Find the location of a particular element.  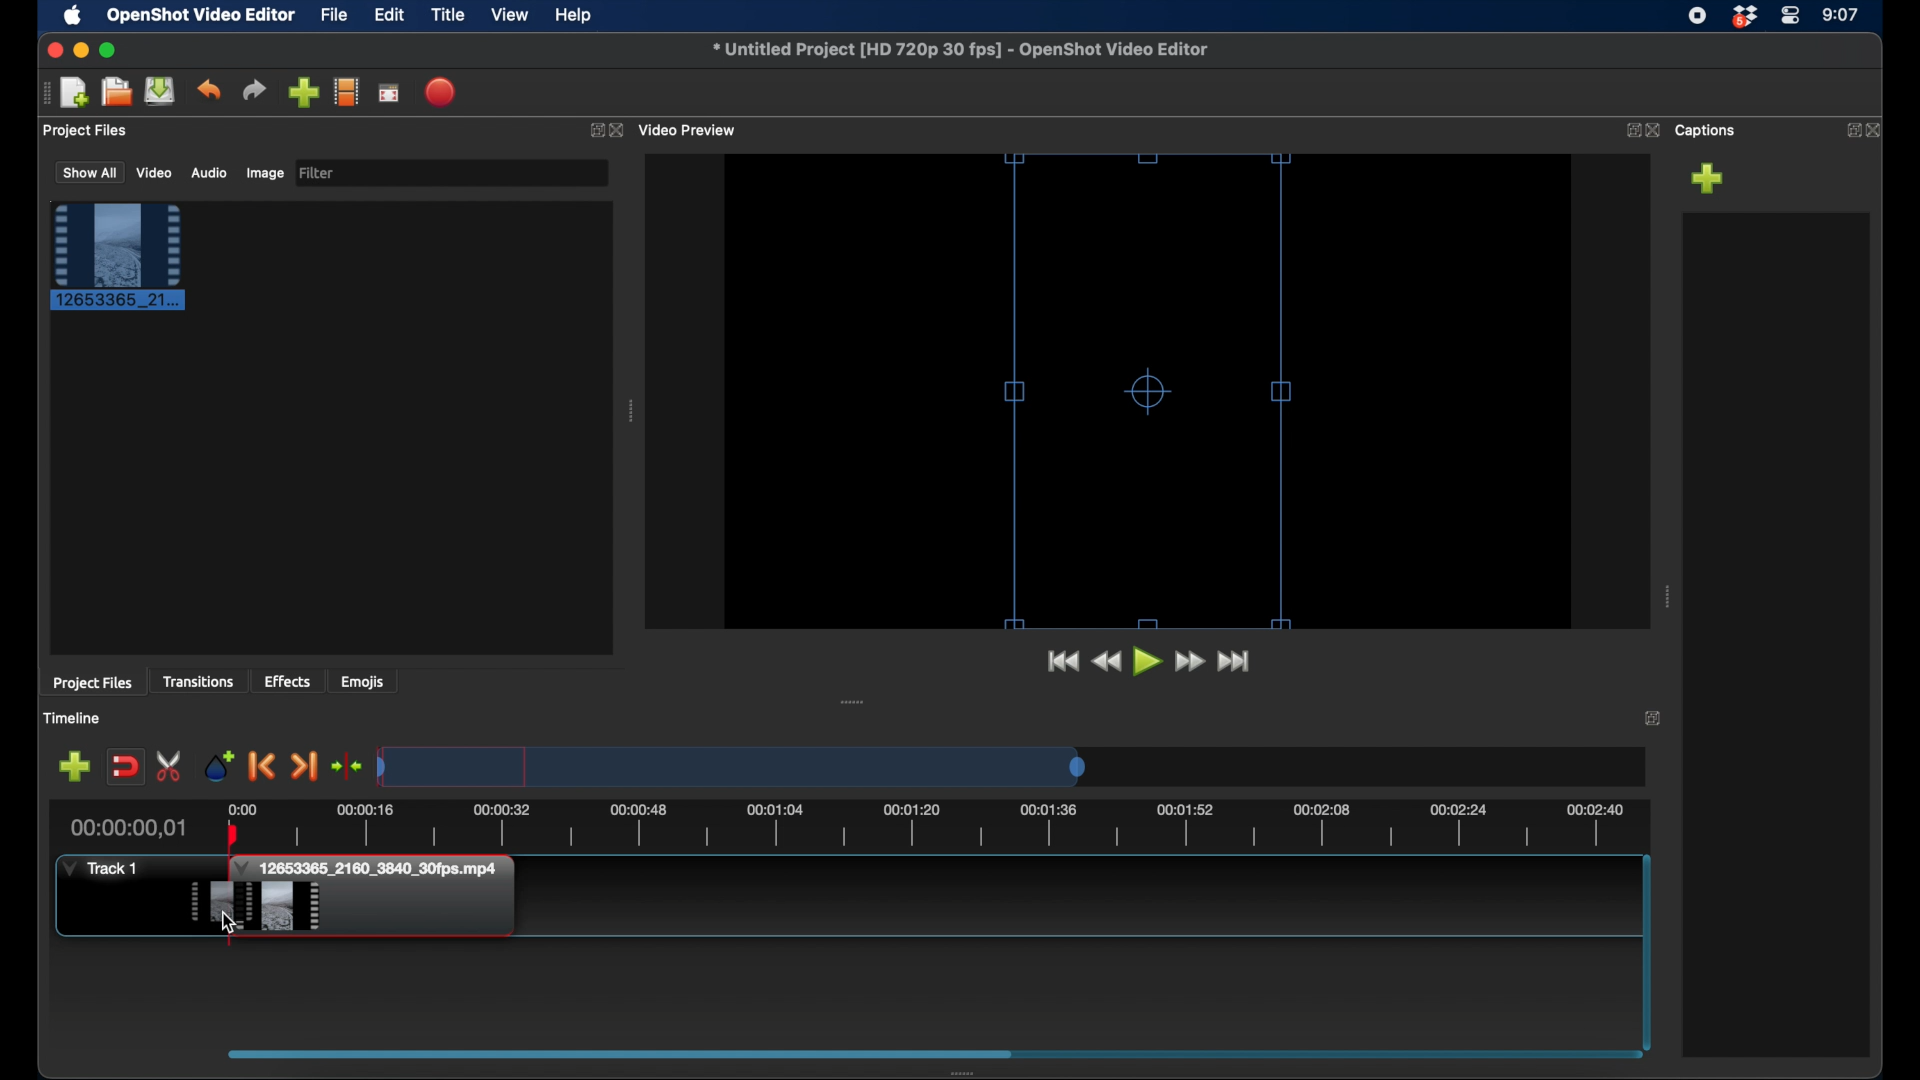

plahead is located at coordinates (226, 885).